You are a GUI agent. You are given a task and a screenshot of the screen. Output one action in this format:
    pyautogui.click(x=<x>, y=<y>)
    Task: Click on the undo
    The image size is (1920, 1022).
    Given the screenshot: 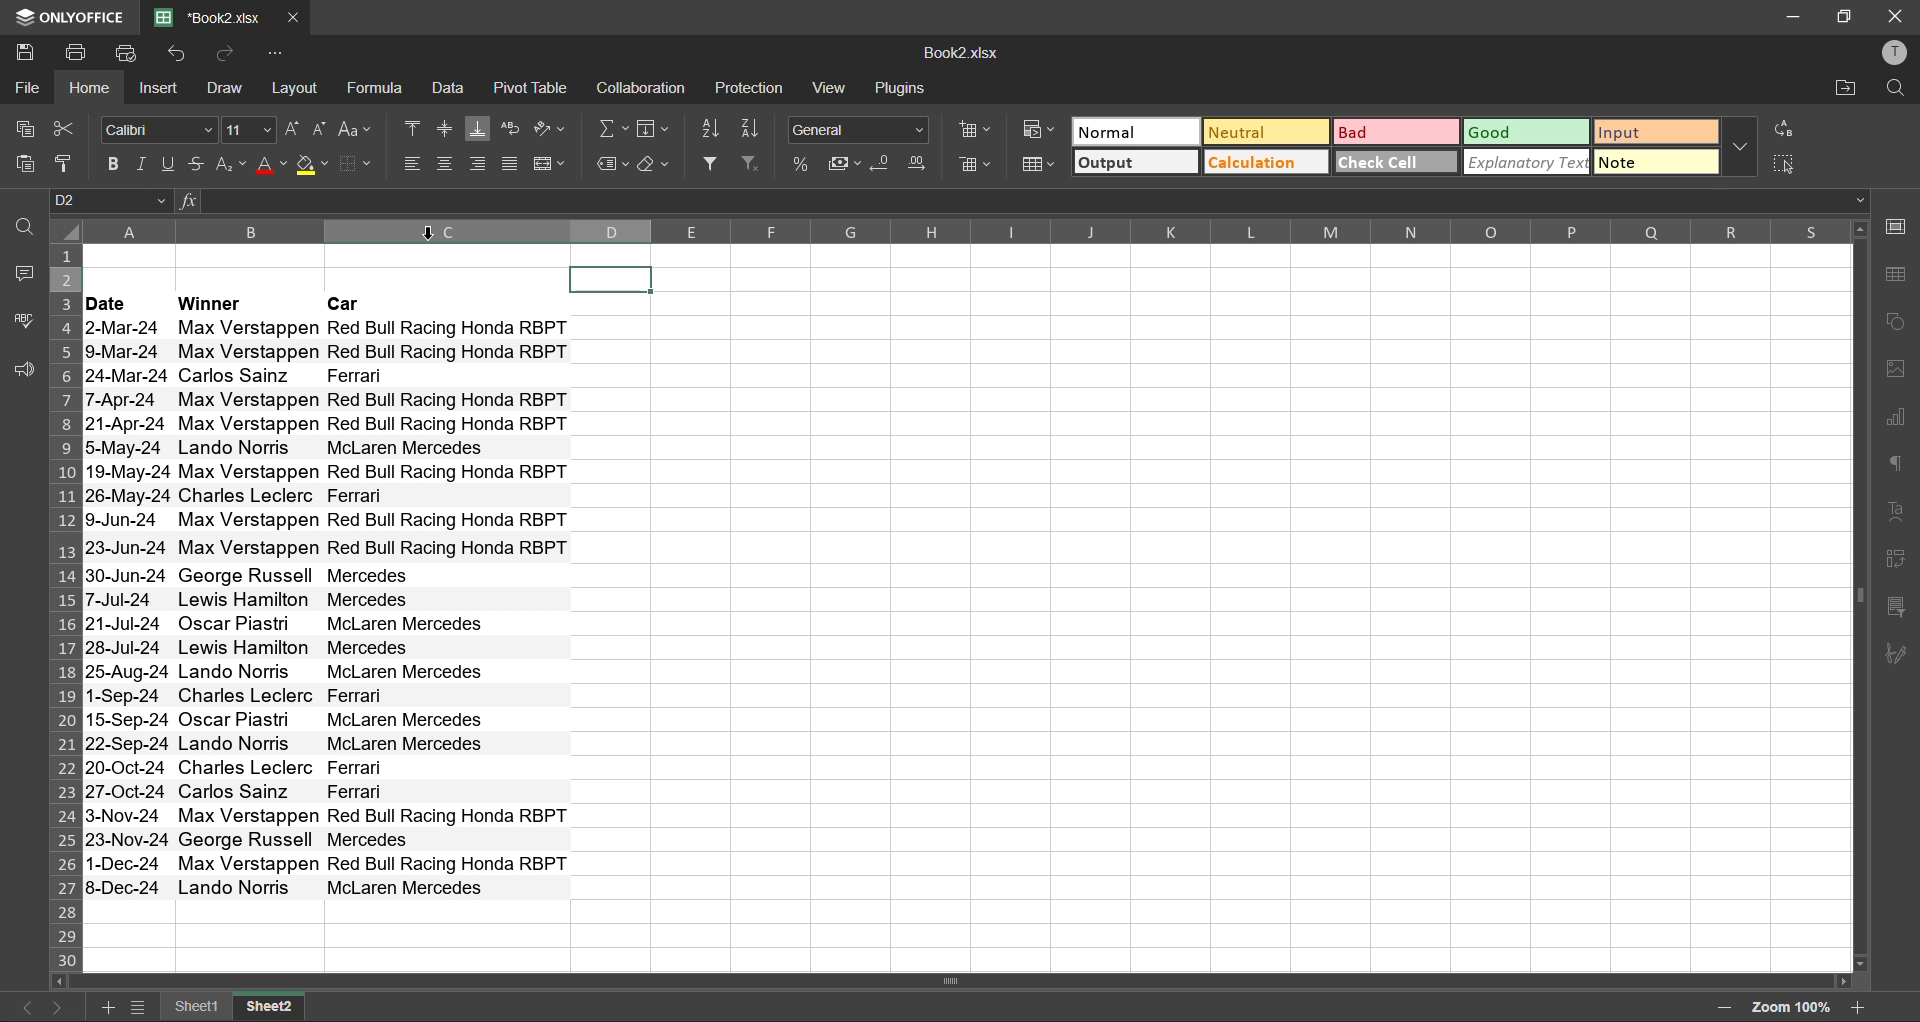 What is the action you would take?
    pyautogui.click(x=183, y=55)
    